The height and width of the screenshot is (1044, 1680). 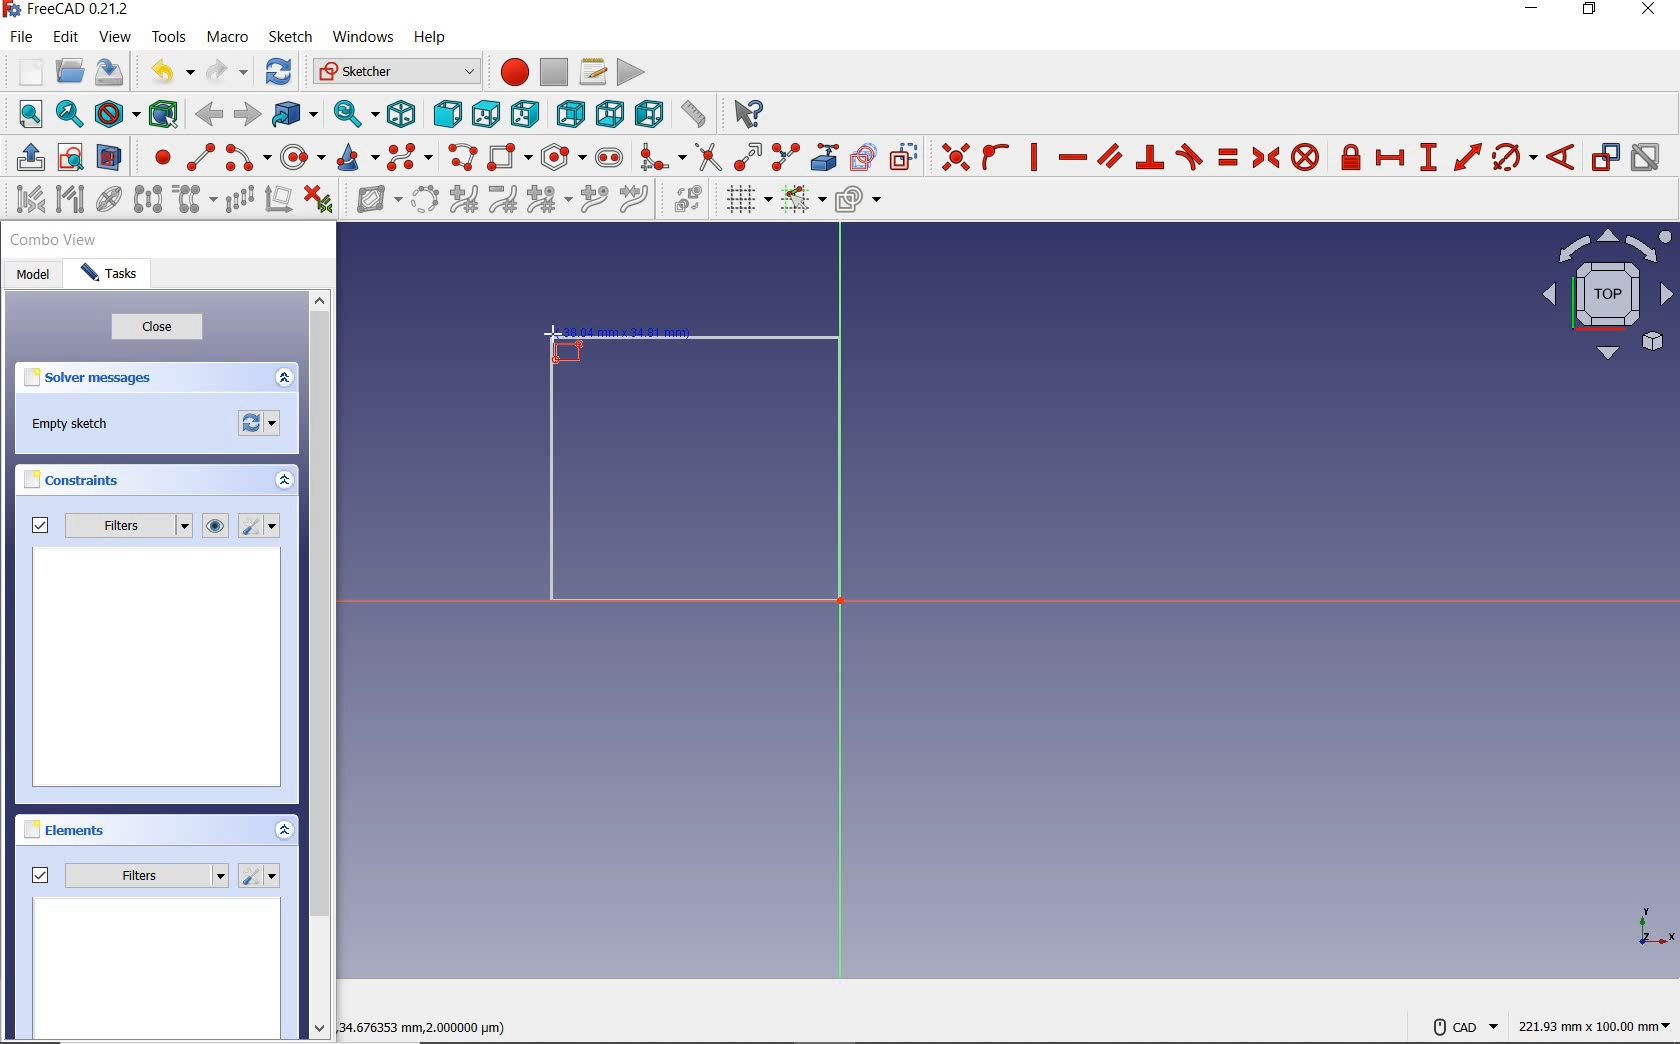 What do you see at coordinates (1267, 158) in the screenshot?
I see `constrain symmetrical` at bounding box center [1267, 158].